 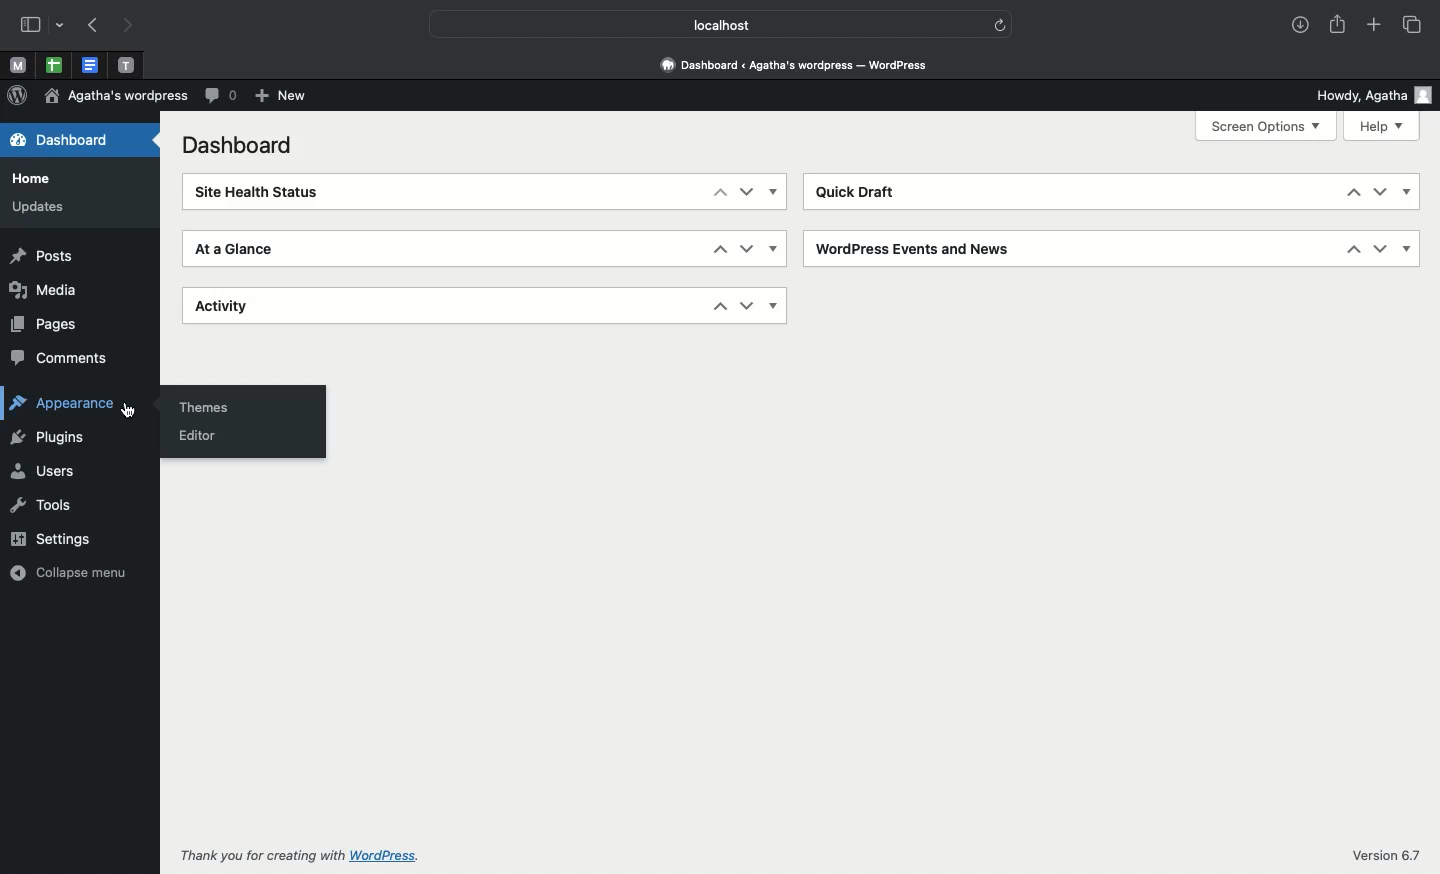 I want to click on Up, so click(x=719, y=195).